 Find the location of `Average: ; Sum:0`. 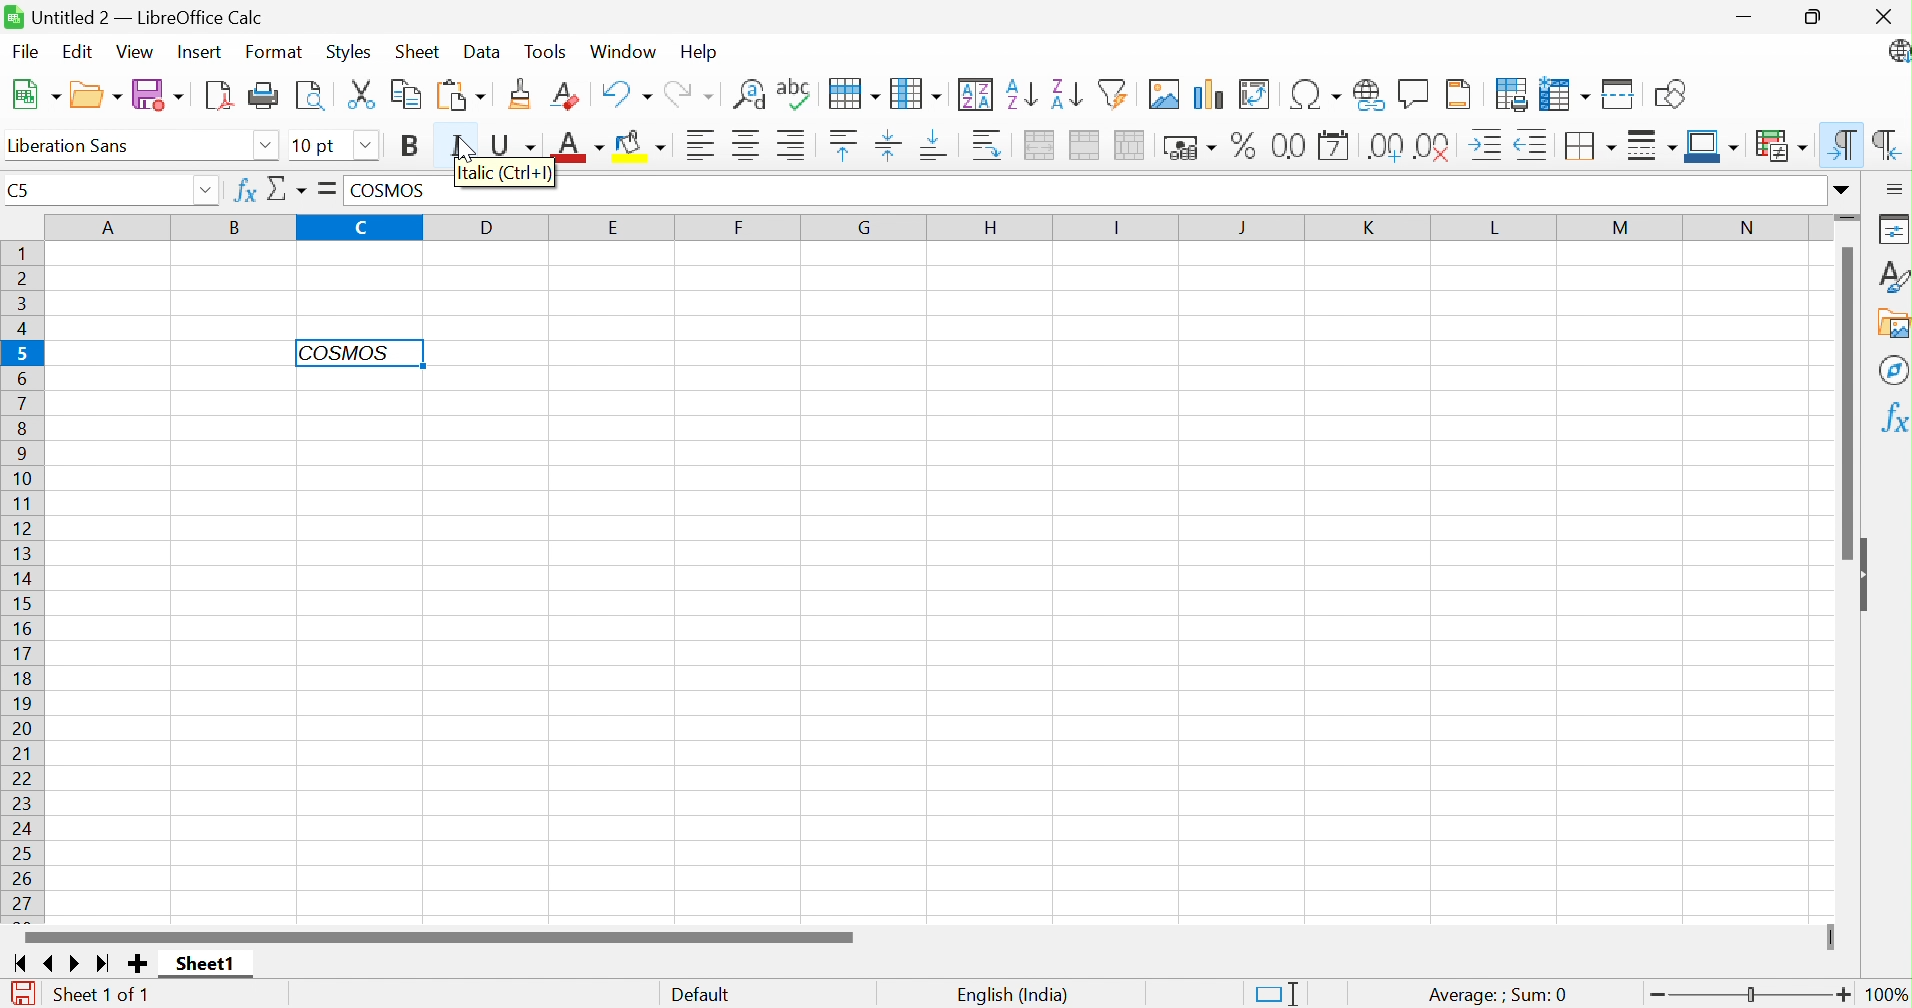

Average: ; Sum:0 is located at coordinates (1495, 996).